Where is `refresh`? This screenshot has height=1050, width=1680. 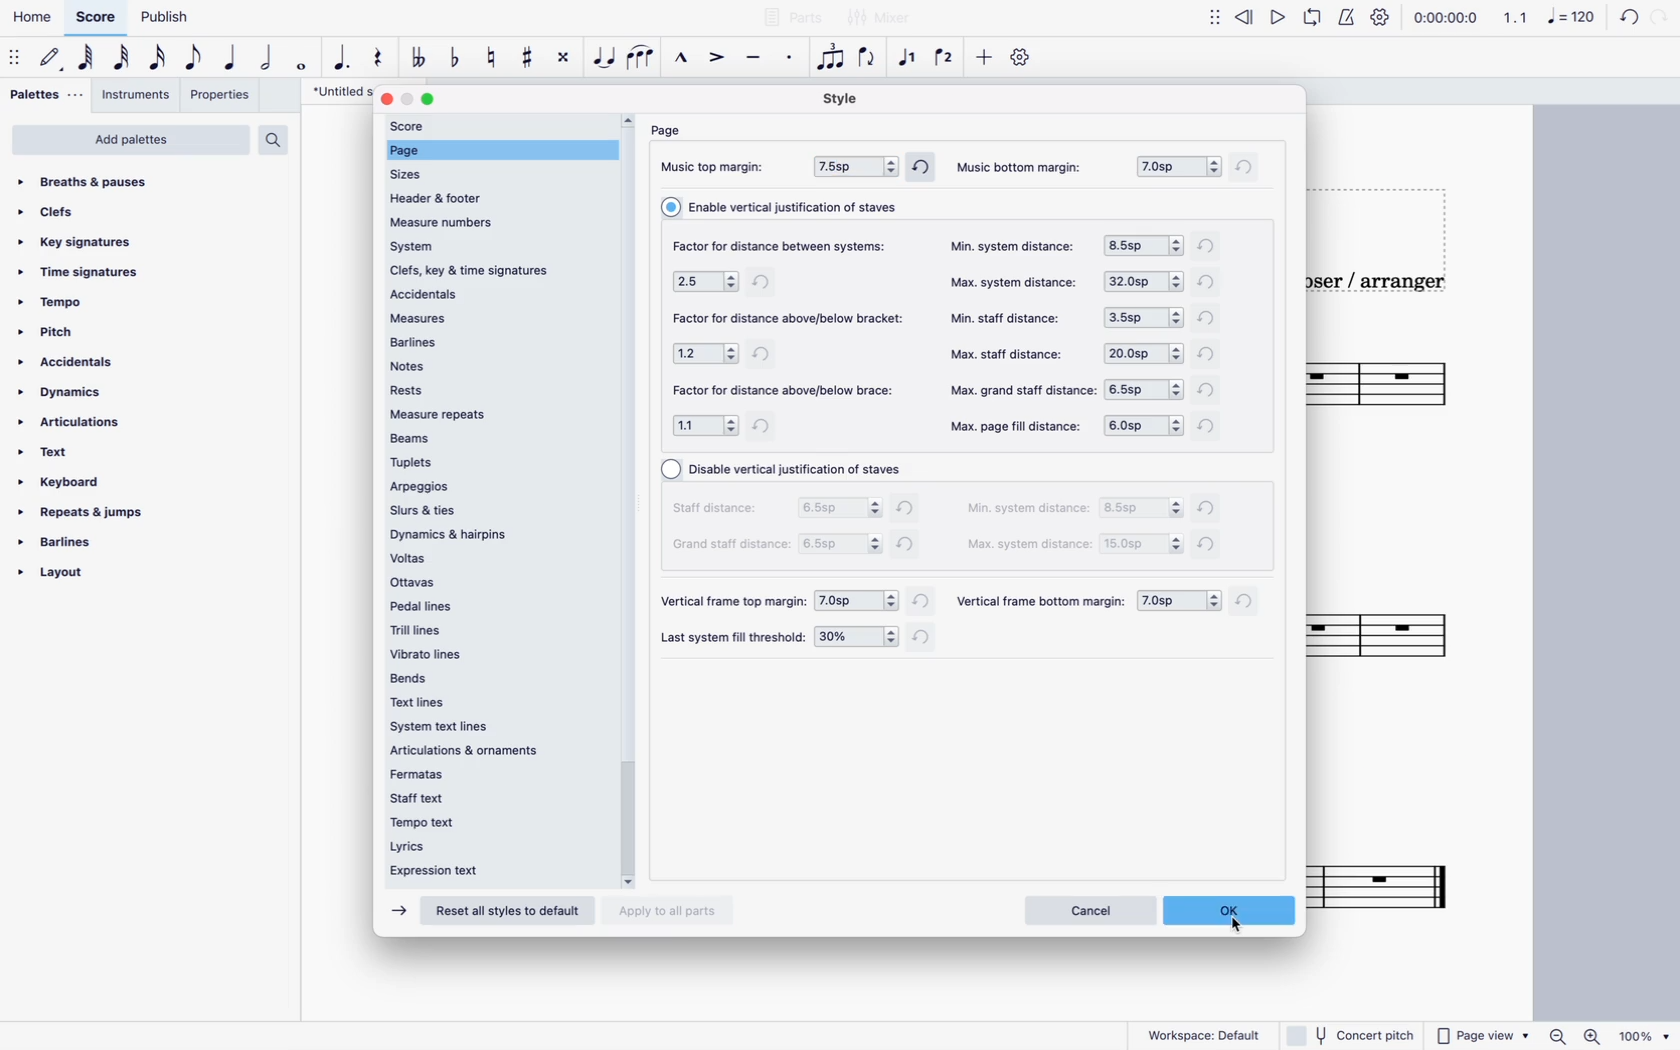 refresh is located at coordinates (1248, 166).